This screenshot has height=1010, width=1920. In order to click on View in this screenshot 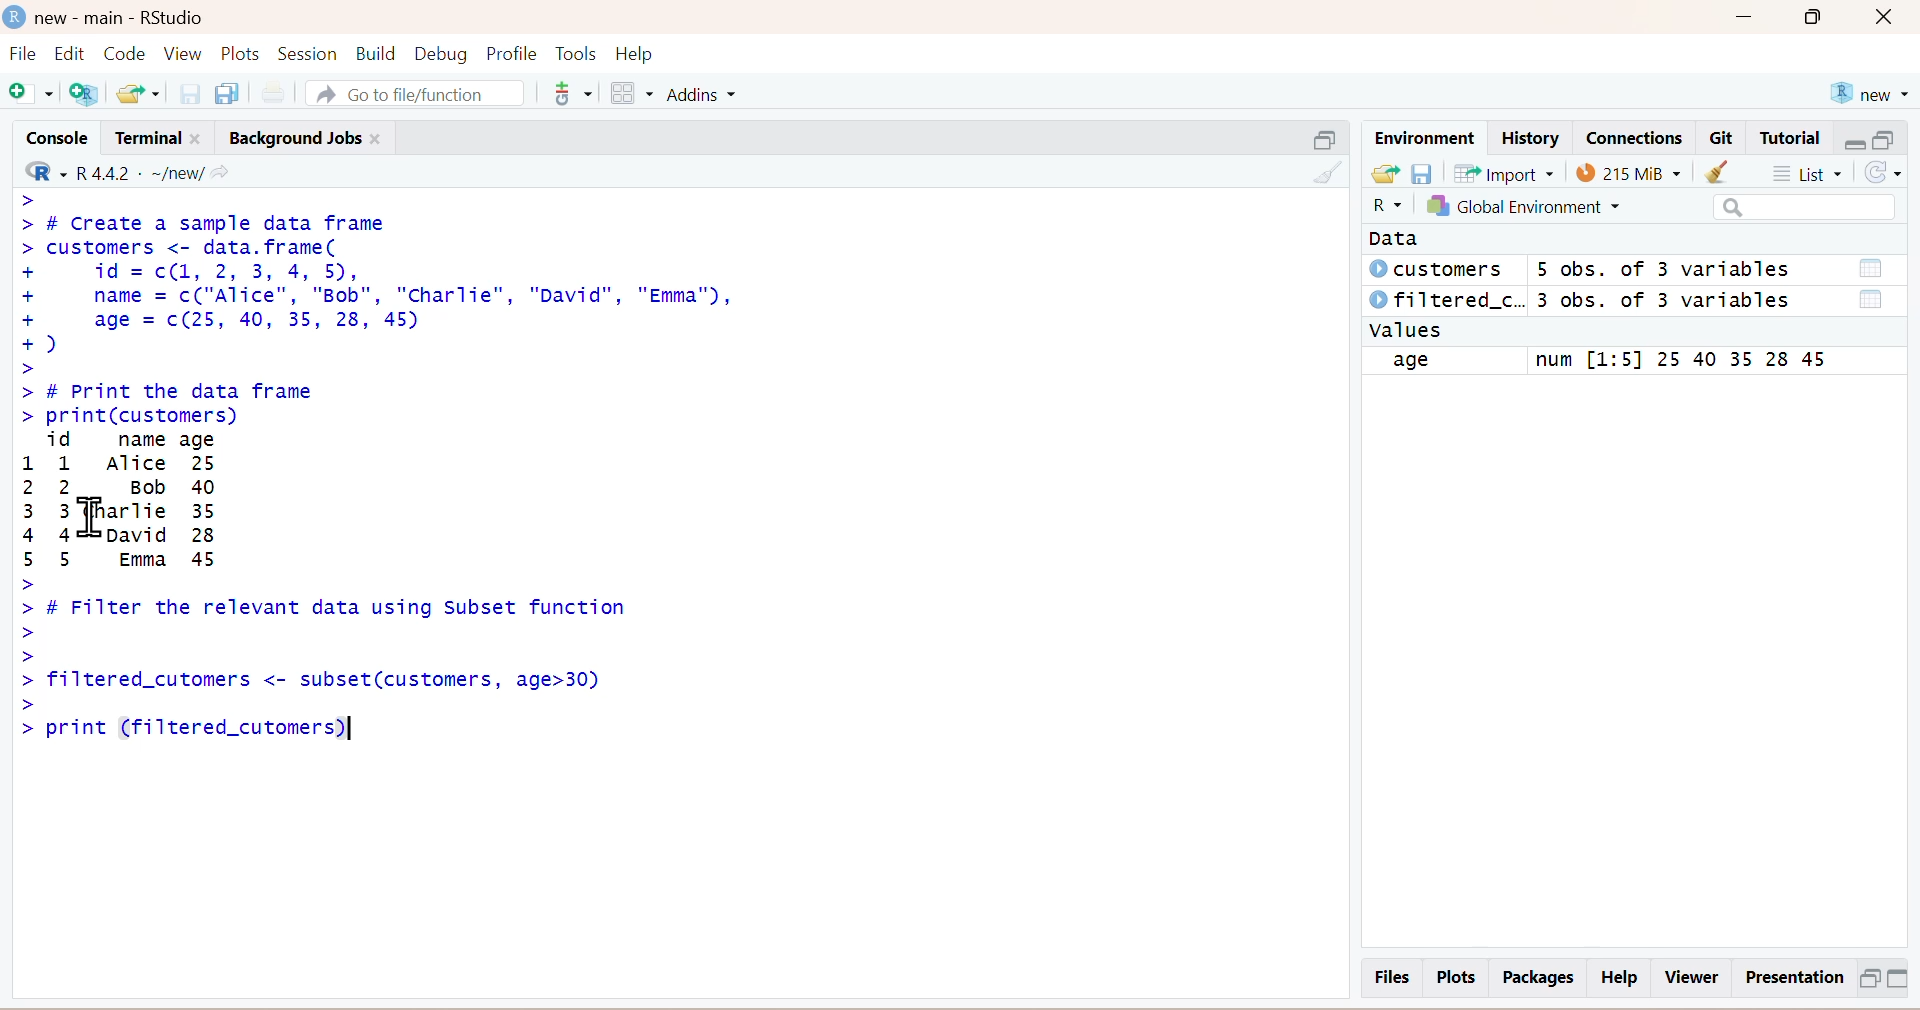, I will do `click(184, 53)`.